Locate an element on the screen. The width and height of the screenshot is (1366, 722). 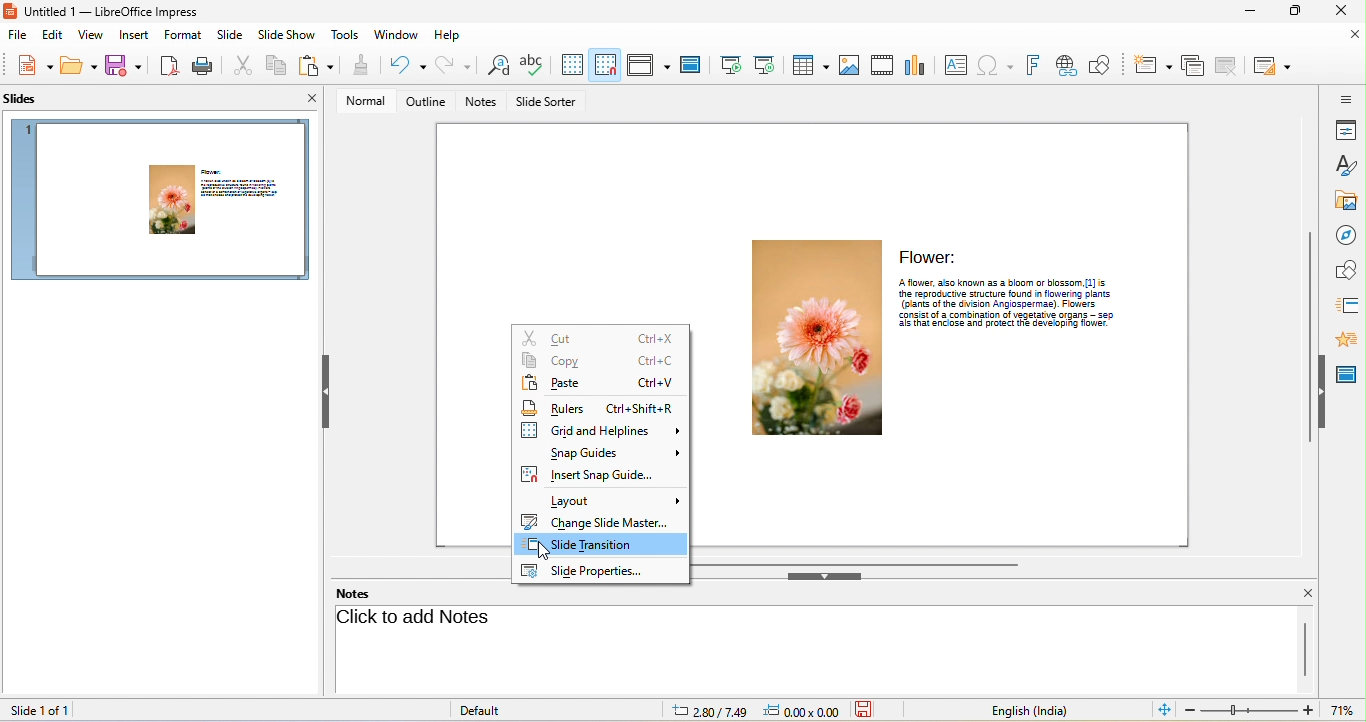
delete slide is located at coordinates (1229, 66).